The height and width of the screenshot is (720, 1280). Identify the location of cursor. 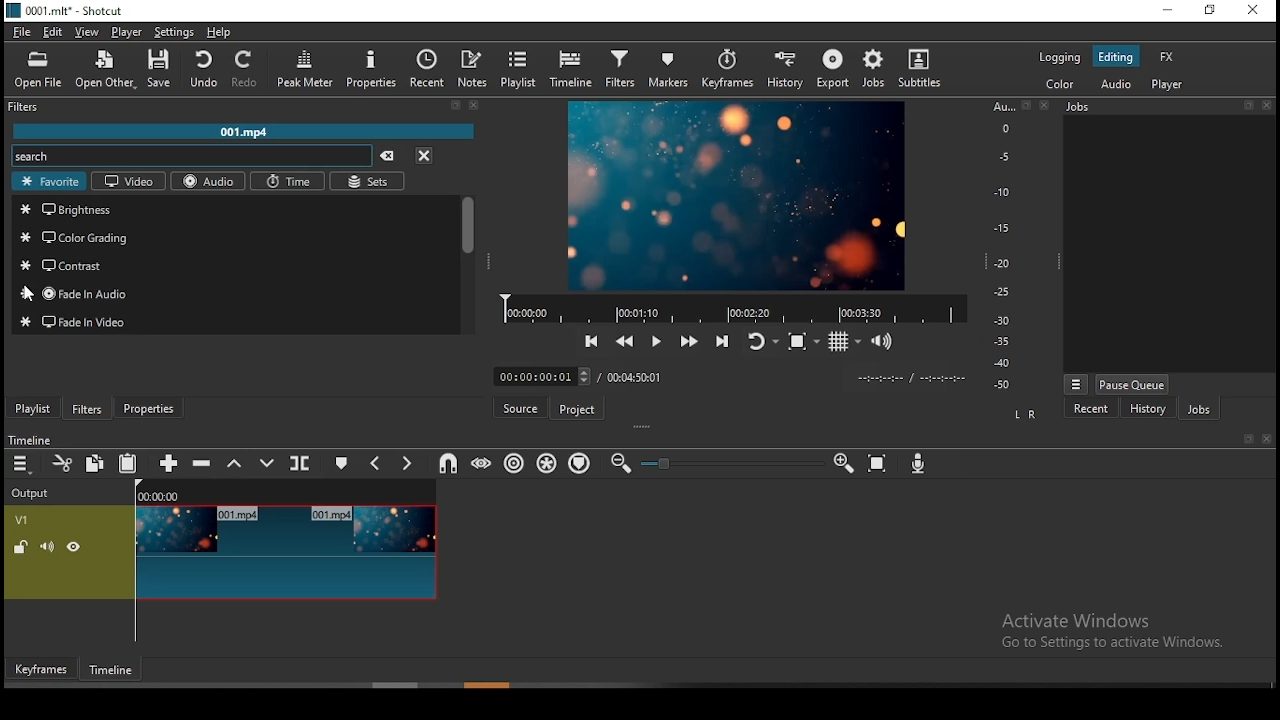
(34, 293).